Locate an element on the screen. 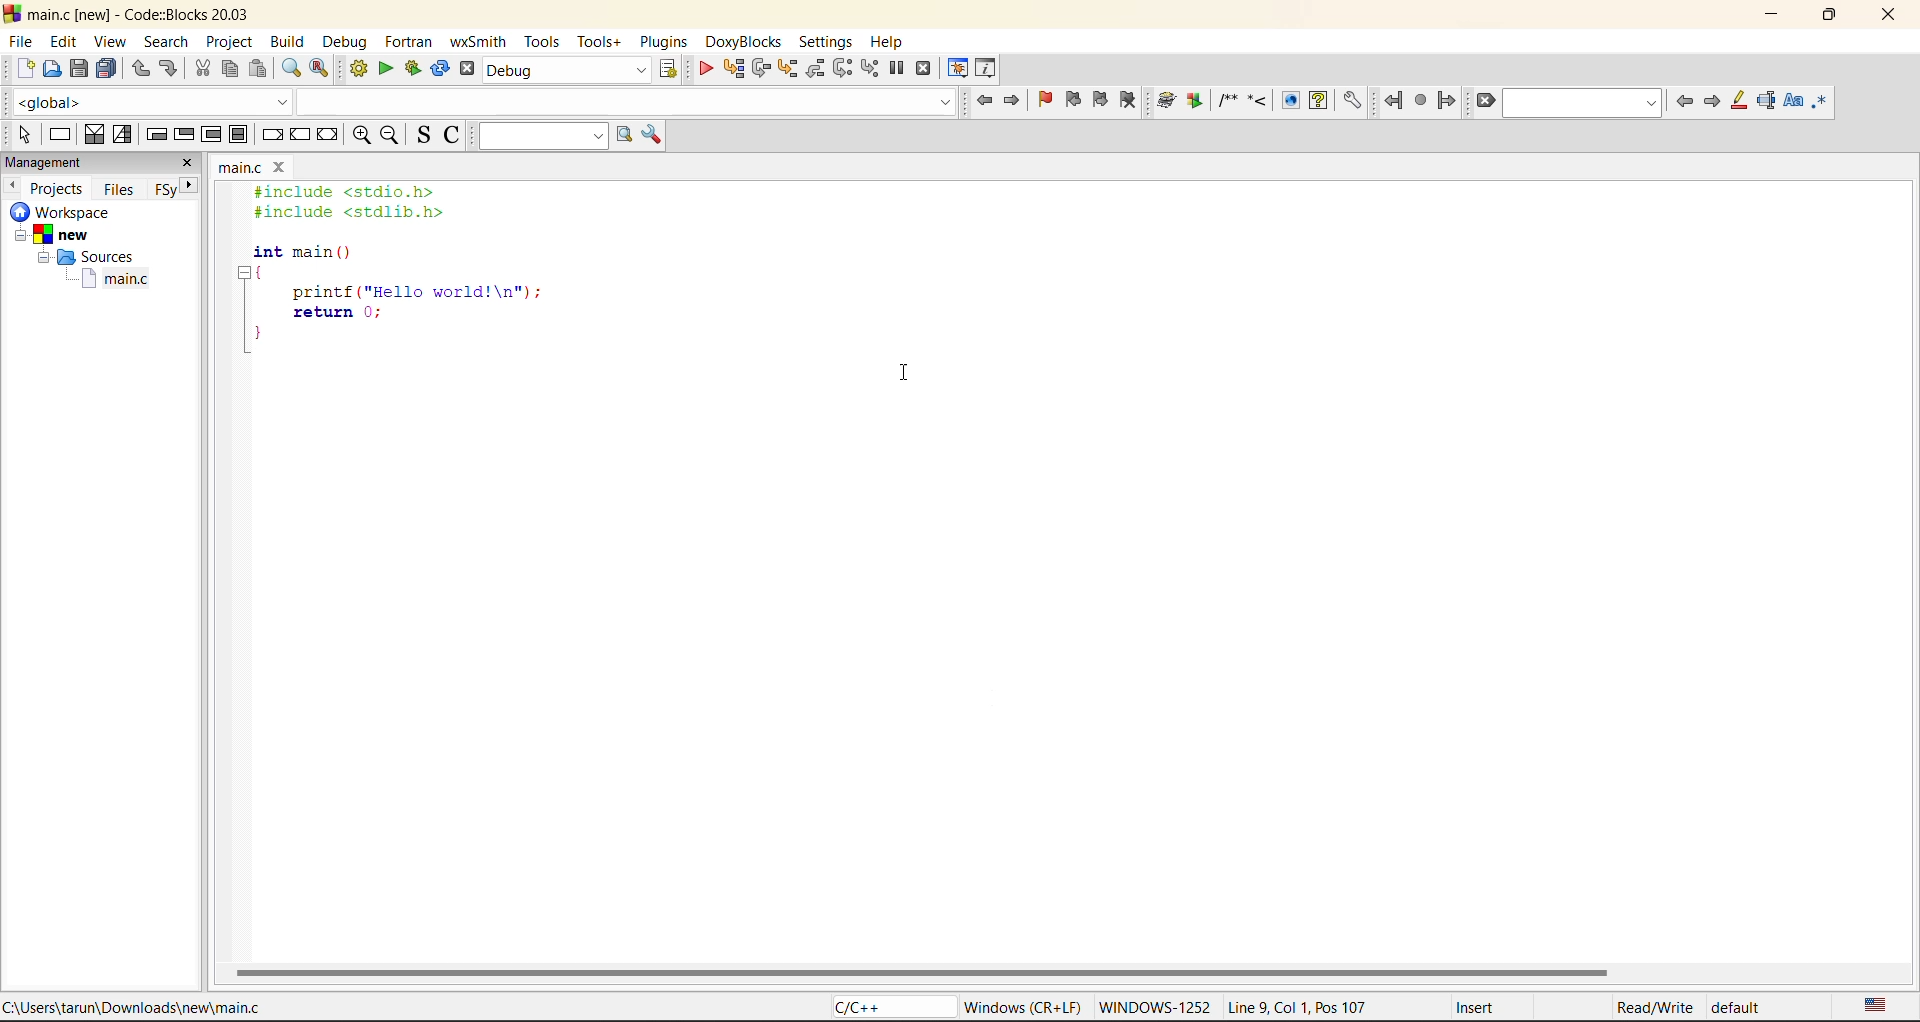  zoom out is located at coordinates (391, 137).